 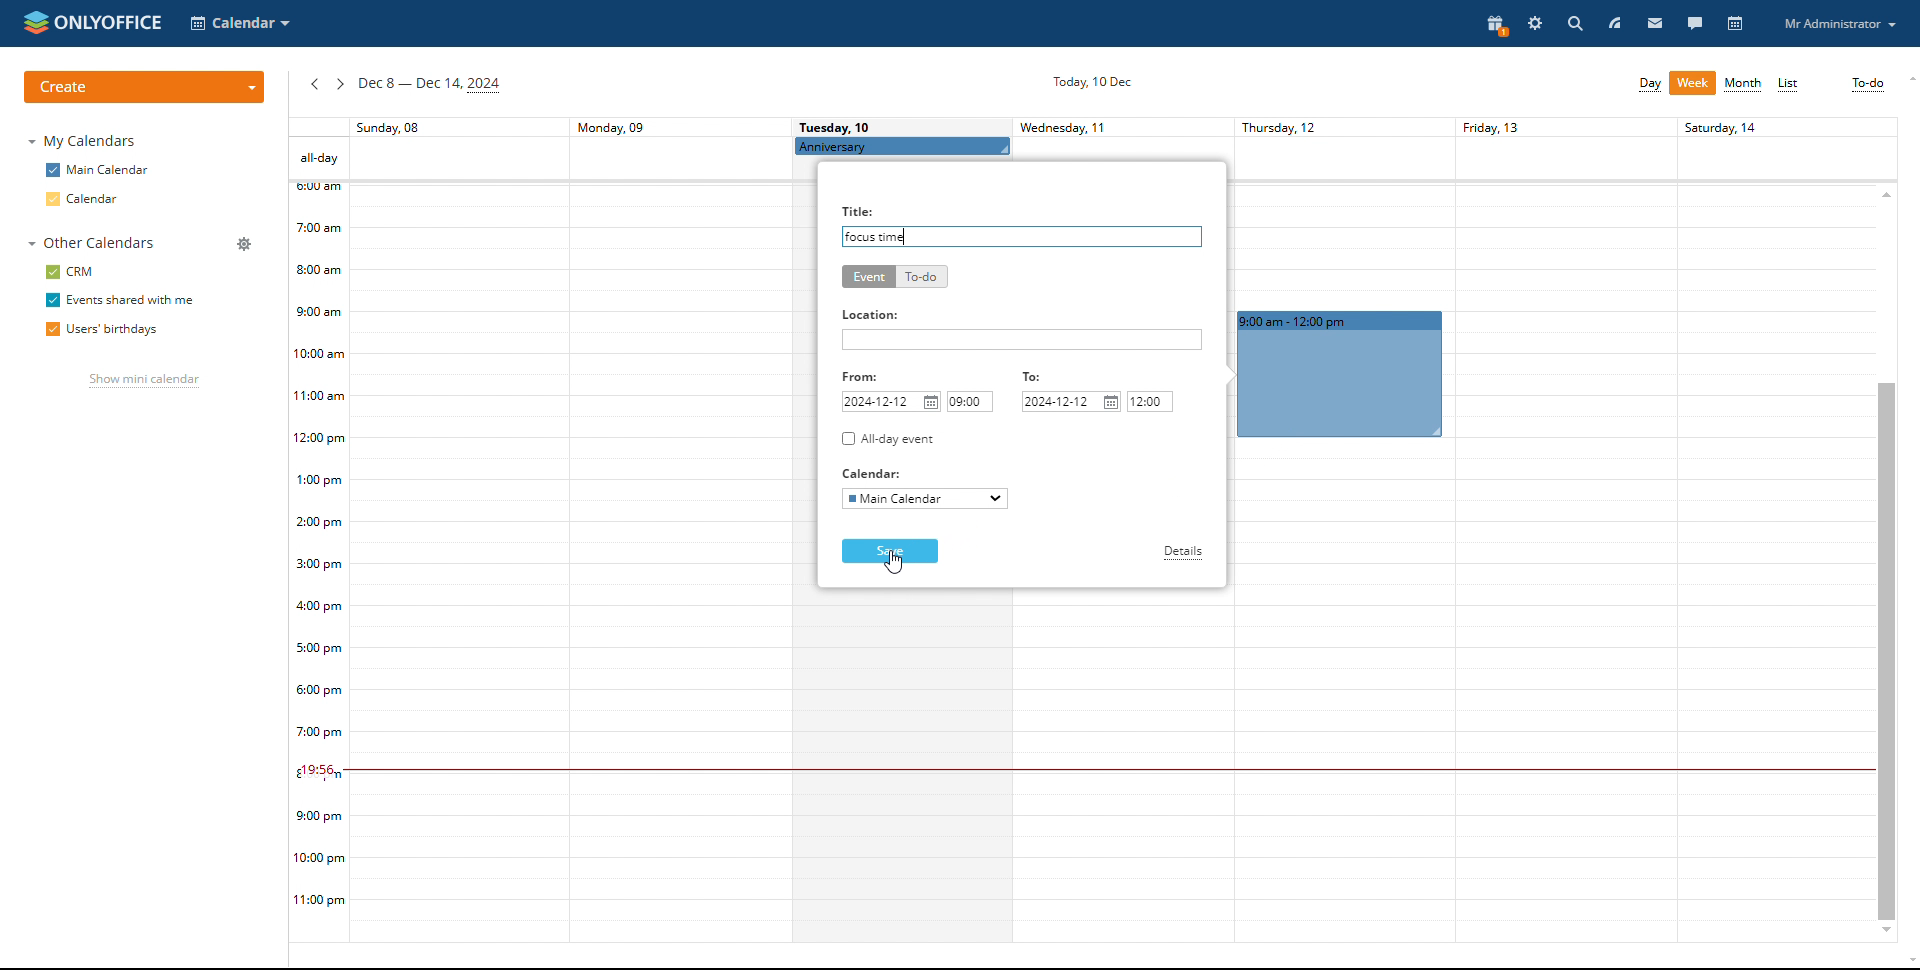 What do you see at coordinates (51, 199) in the screenshot?
I see `checkbox` at bounding box center [51, 199].